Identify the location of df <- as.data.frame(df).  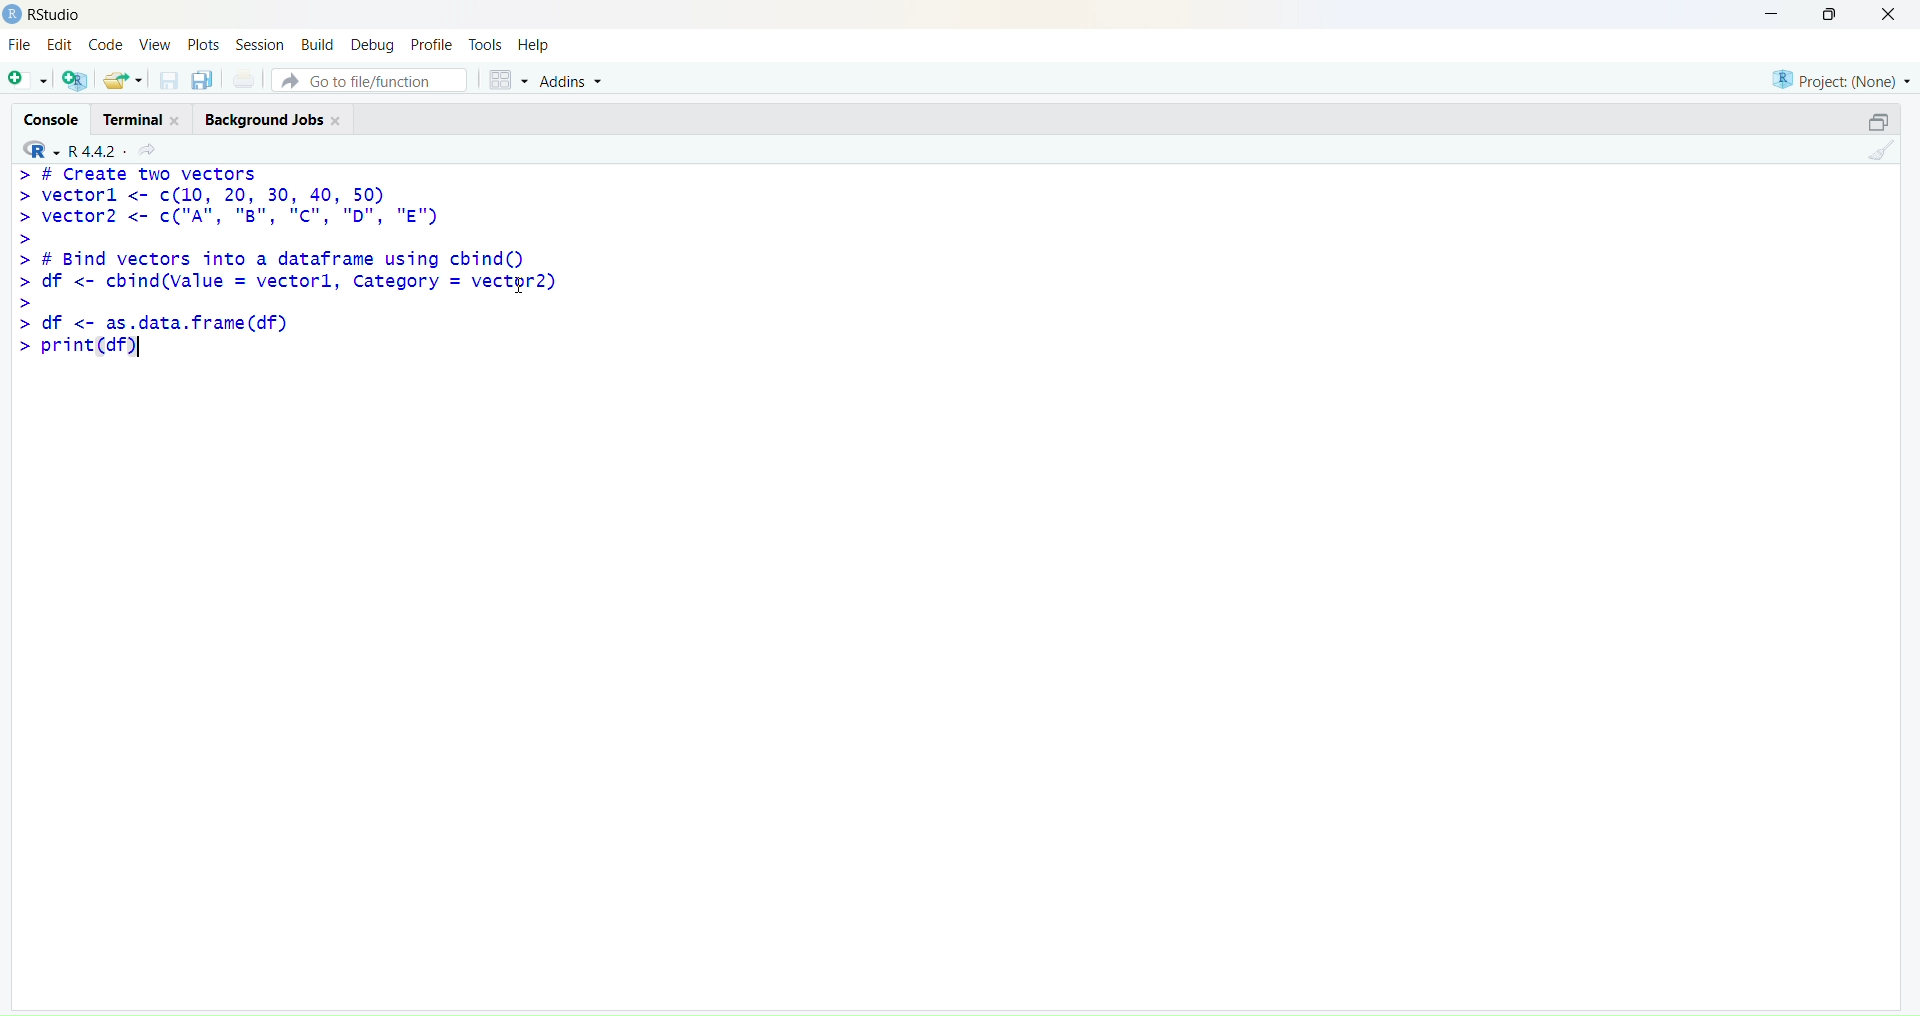
(151, 322).